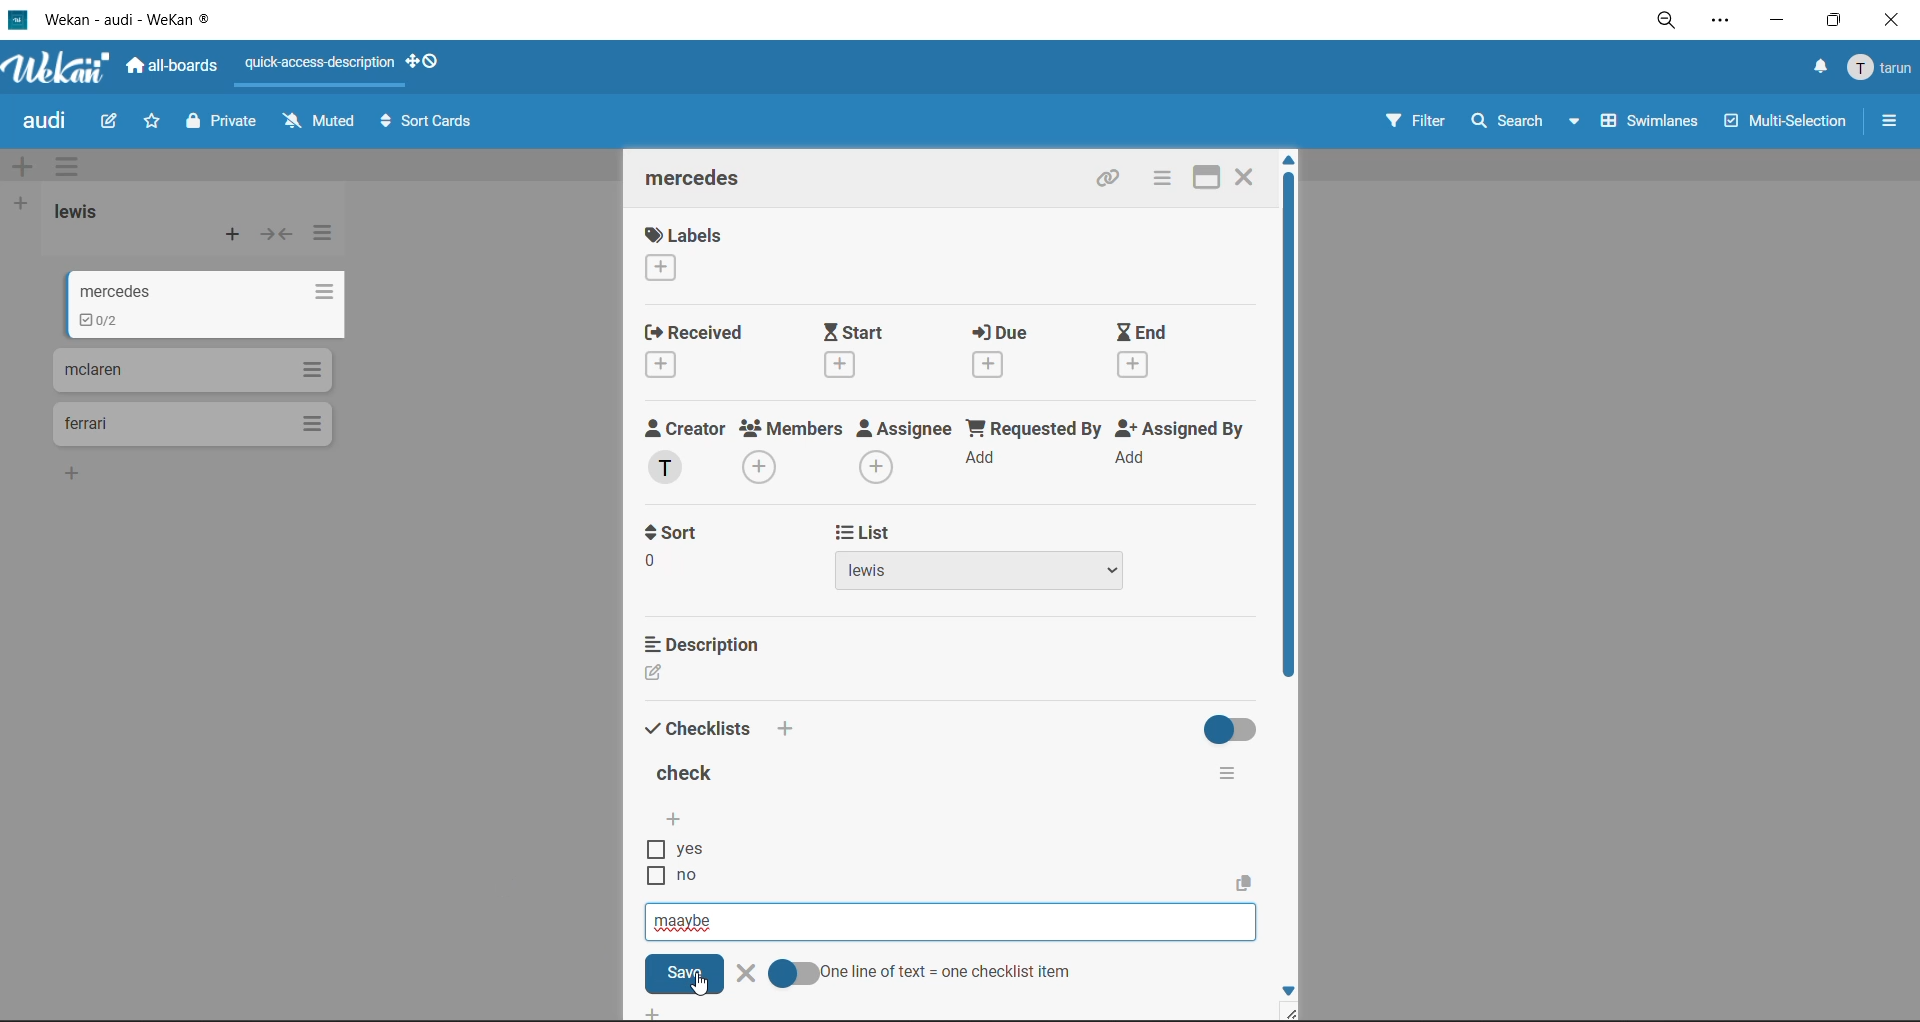 Image resolution: width=1920 pixels, height=1022 pixels. What do you see at coordinates (1776, 25) in the screenshot?
I see `minimize` at bounding box center [1776, 25].